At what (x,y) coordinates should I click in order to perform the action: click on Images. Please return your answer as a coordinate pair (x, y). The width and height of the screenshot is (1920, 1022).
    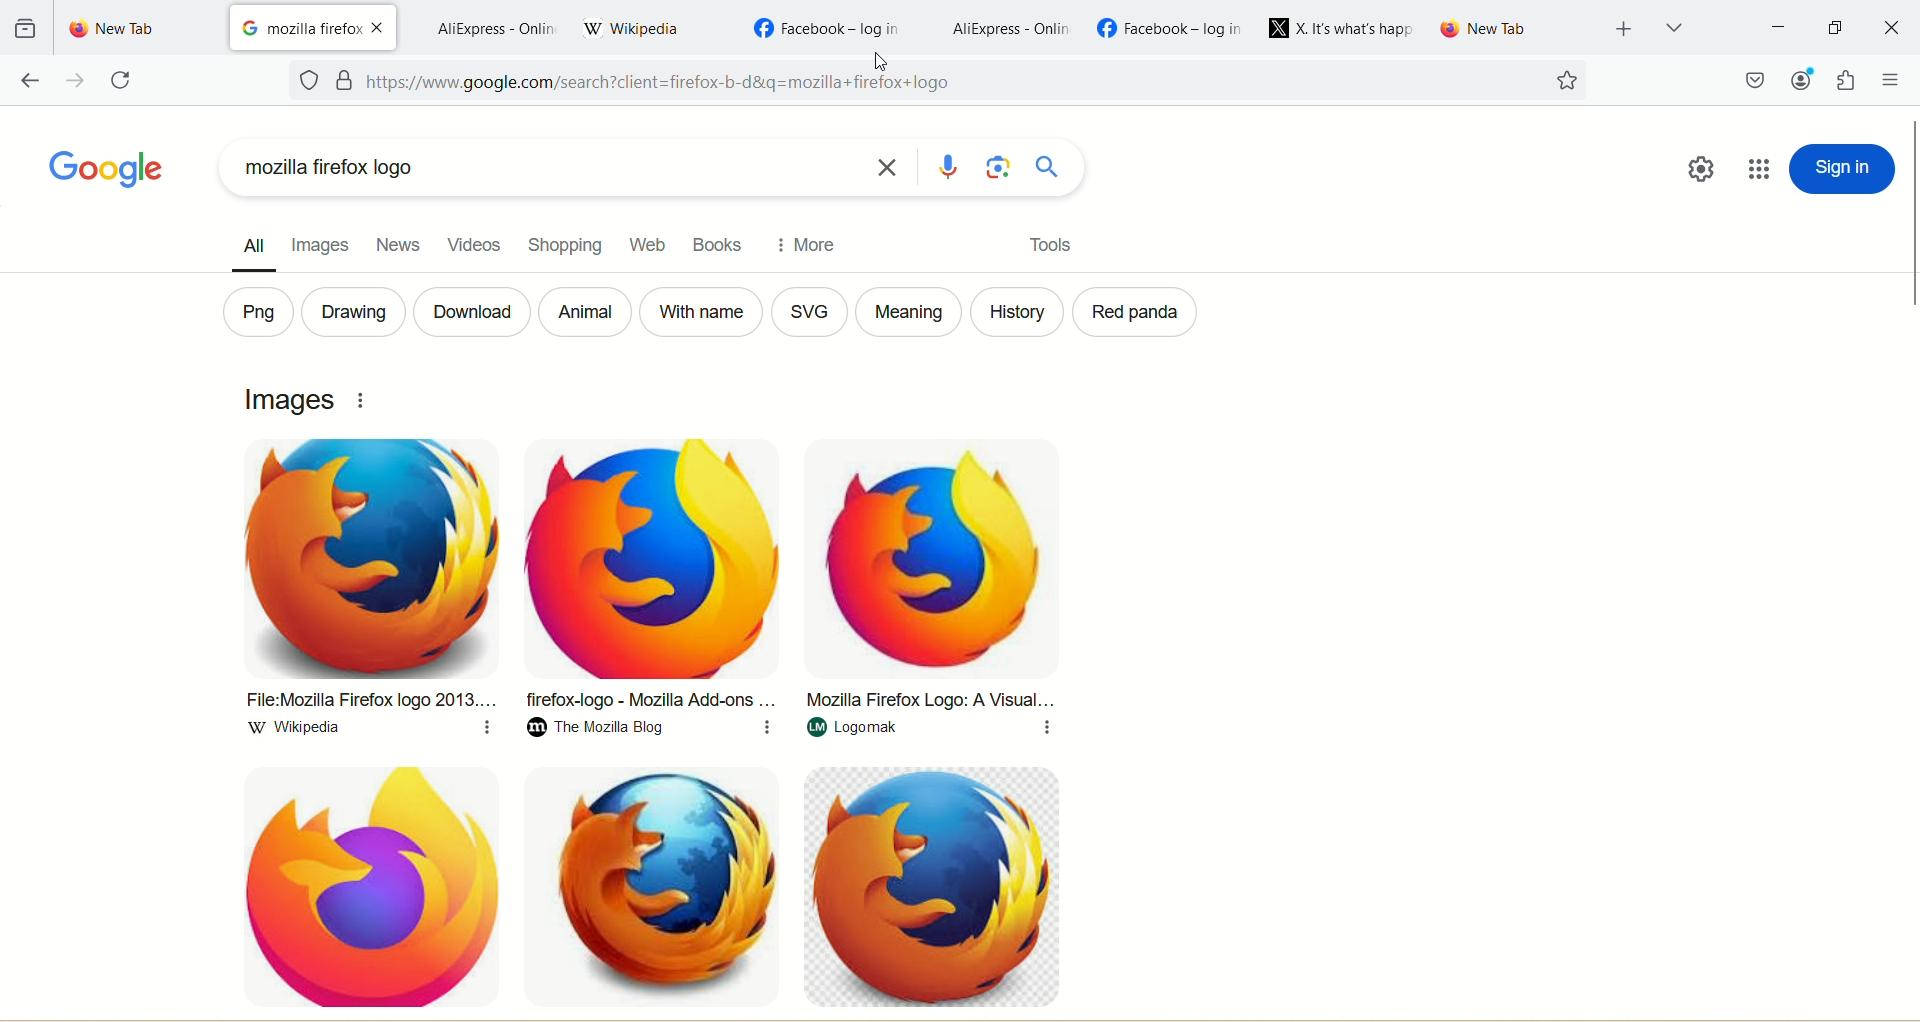
    Looking at the image, I should click on (291, 399).